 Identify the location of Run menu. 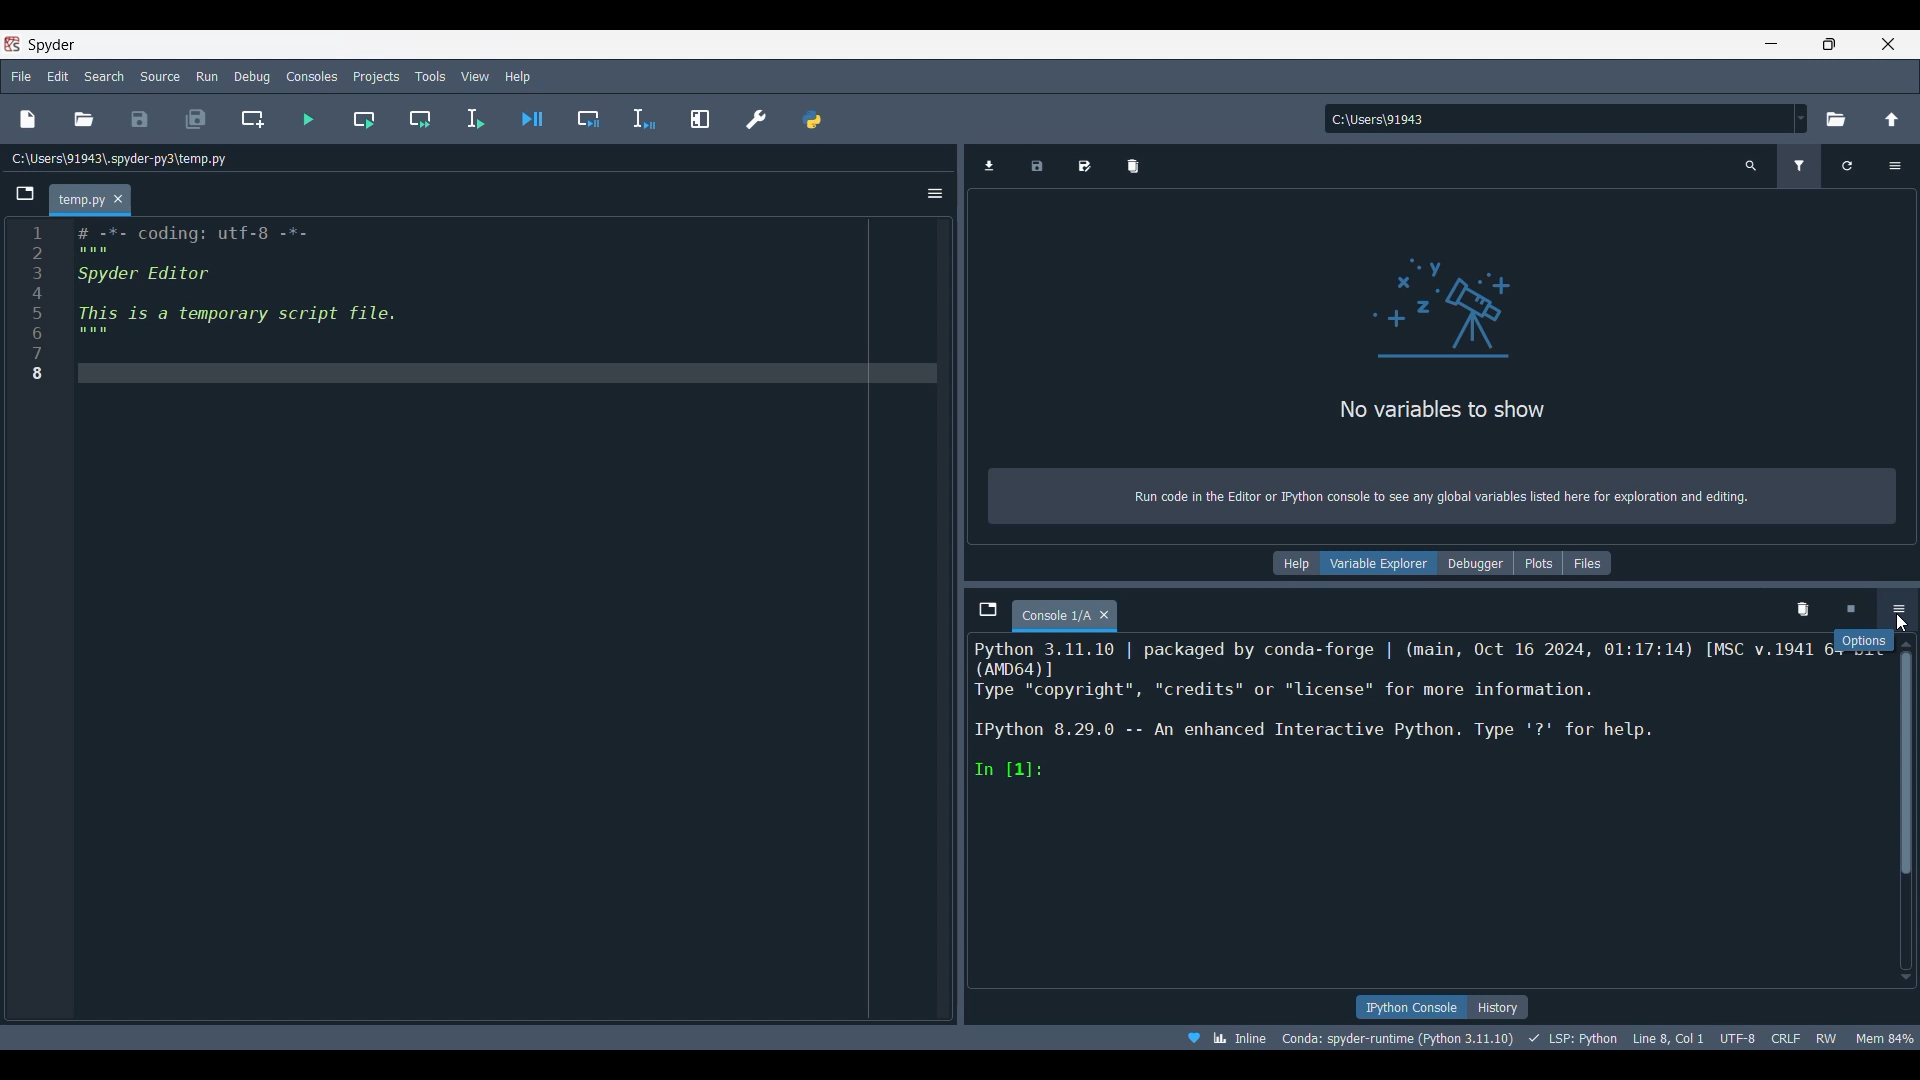
(208, 76).